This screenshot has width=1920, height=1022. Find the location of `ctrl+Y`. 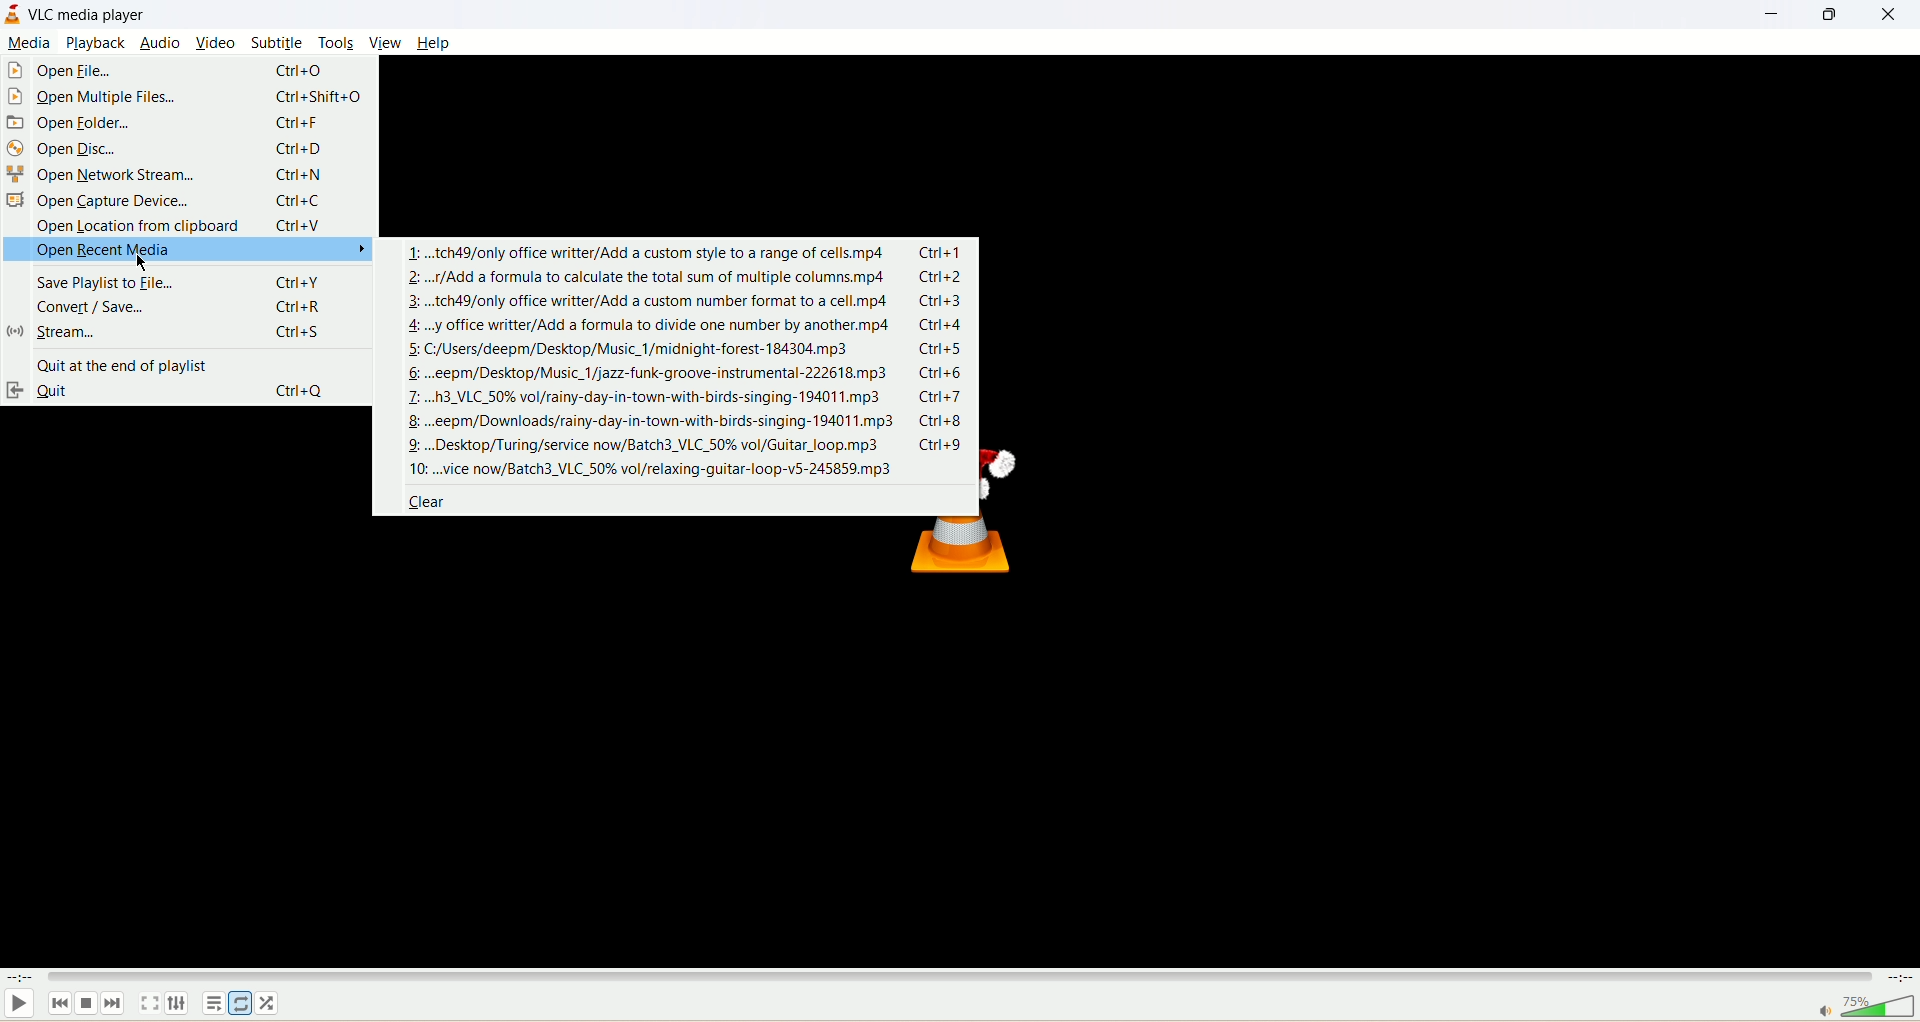

ctrl+Y is located at coordinates (298, 283).